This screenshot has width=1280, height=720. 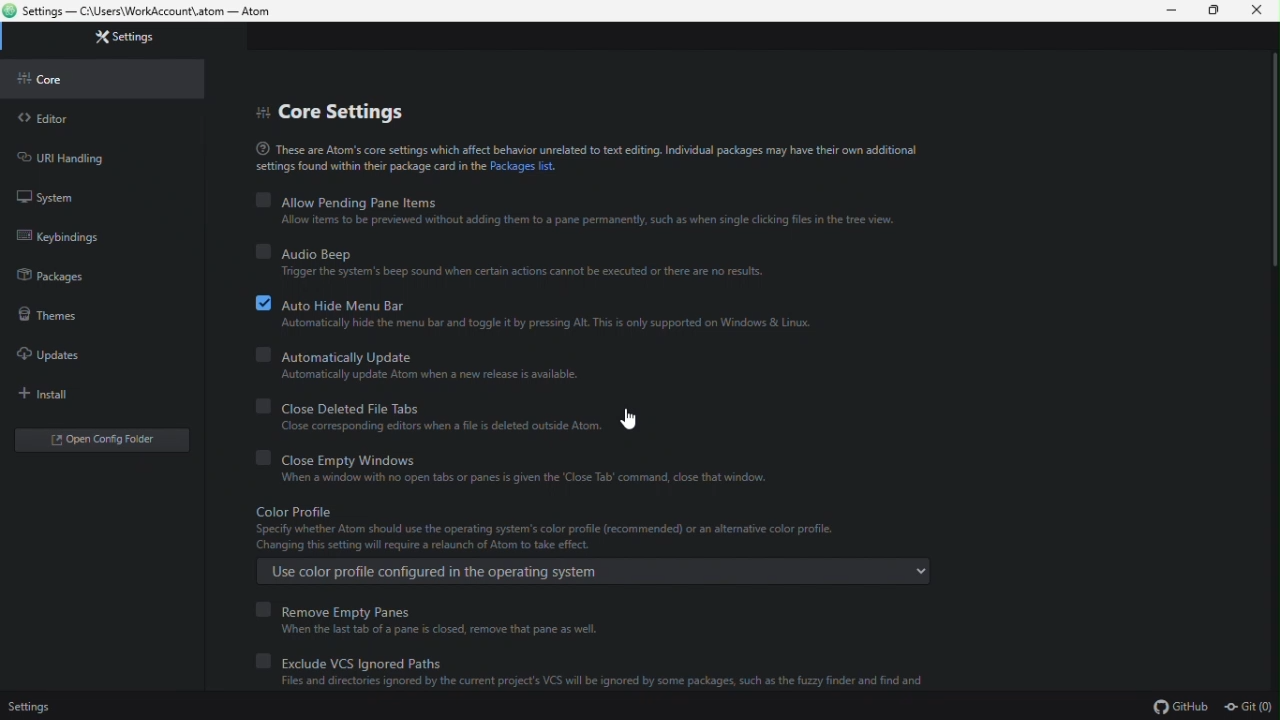 I want to click on When a window with no open tabs or panes is given the ‘Close Tab’ command, close that window., so click(x=529, y=479).